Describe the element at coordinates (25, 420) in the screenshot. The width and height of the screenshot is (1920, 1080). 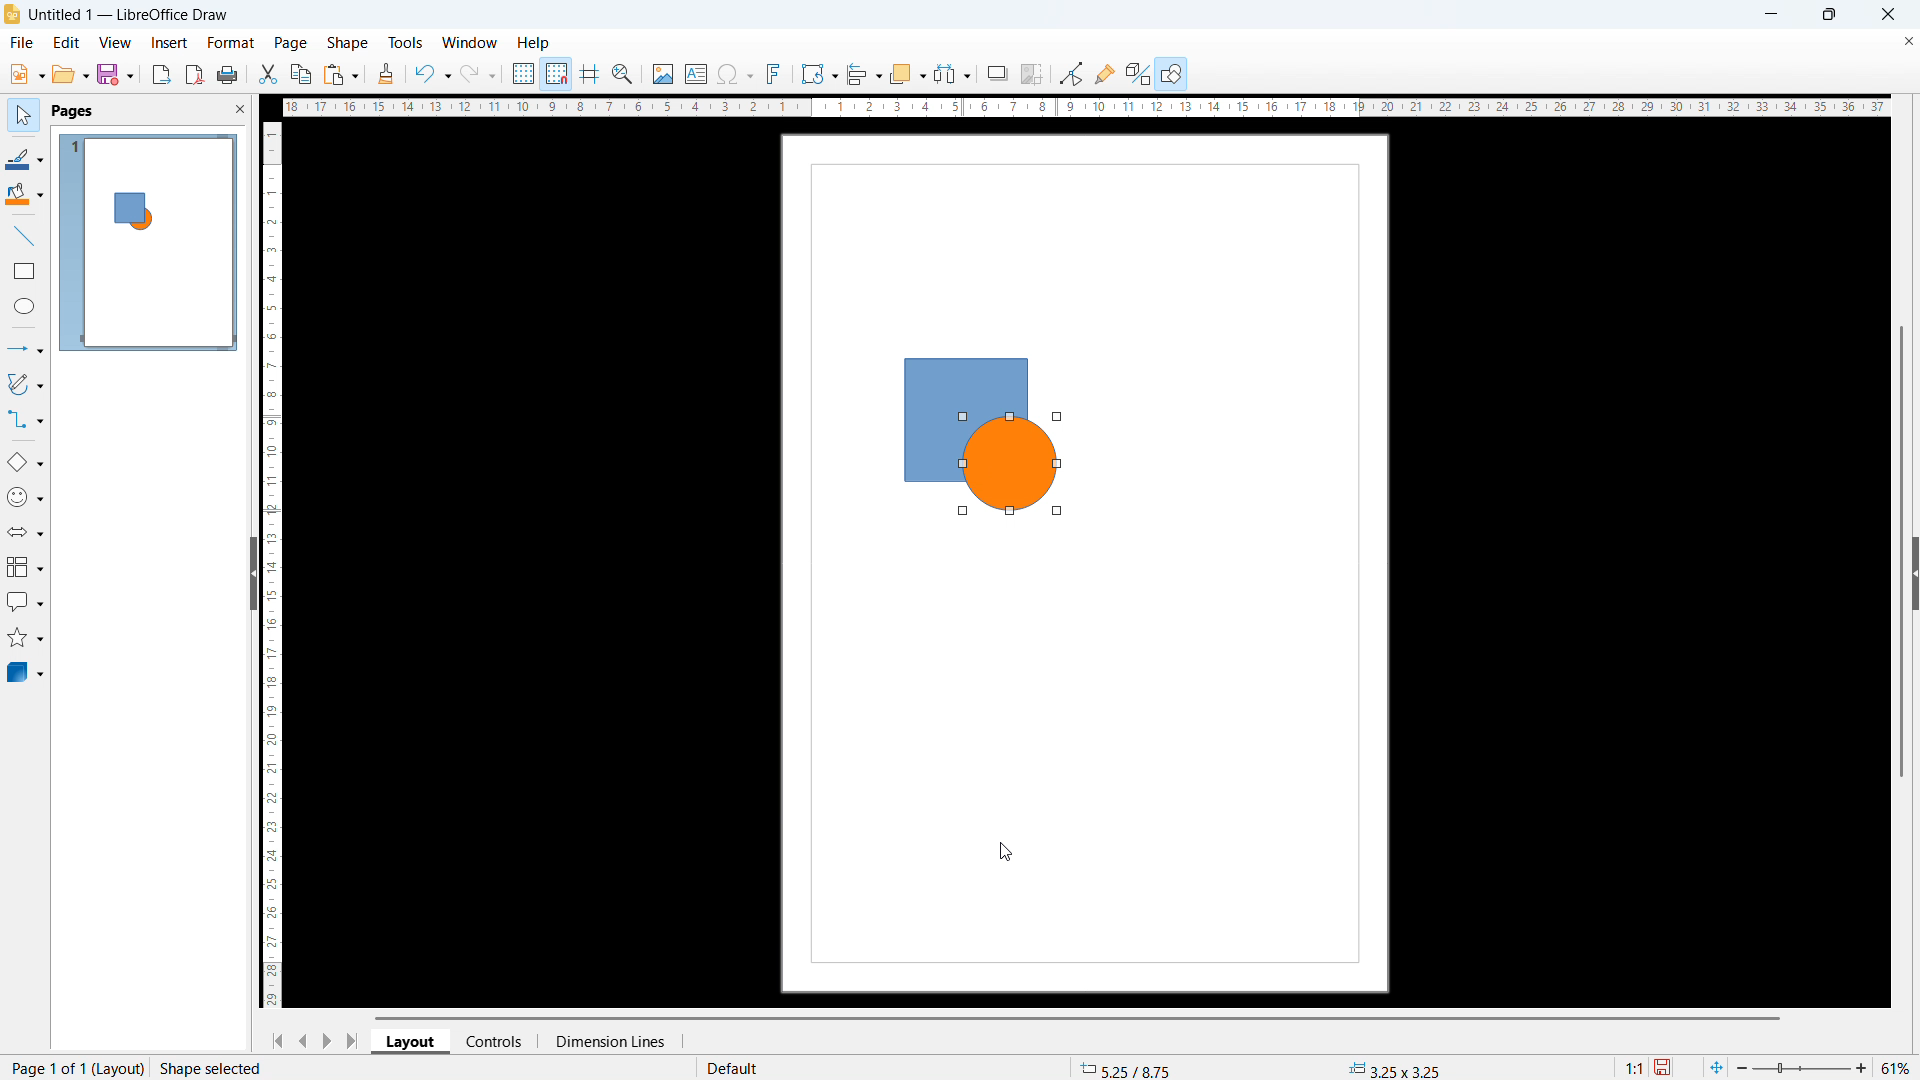
I see `Connectors ` at that location.